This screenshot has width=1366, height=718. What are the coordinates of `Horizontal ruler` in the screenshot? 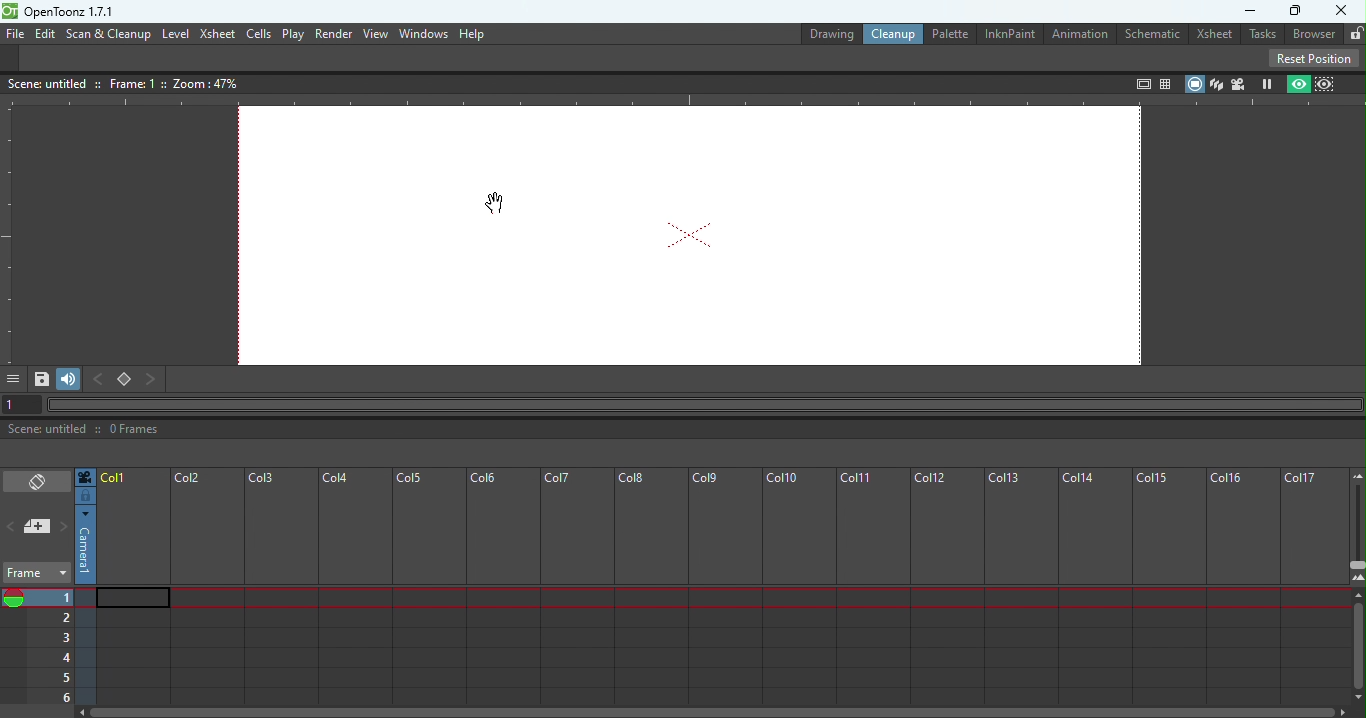 It's located at (683, 102).